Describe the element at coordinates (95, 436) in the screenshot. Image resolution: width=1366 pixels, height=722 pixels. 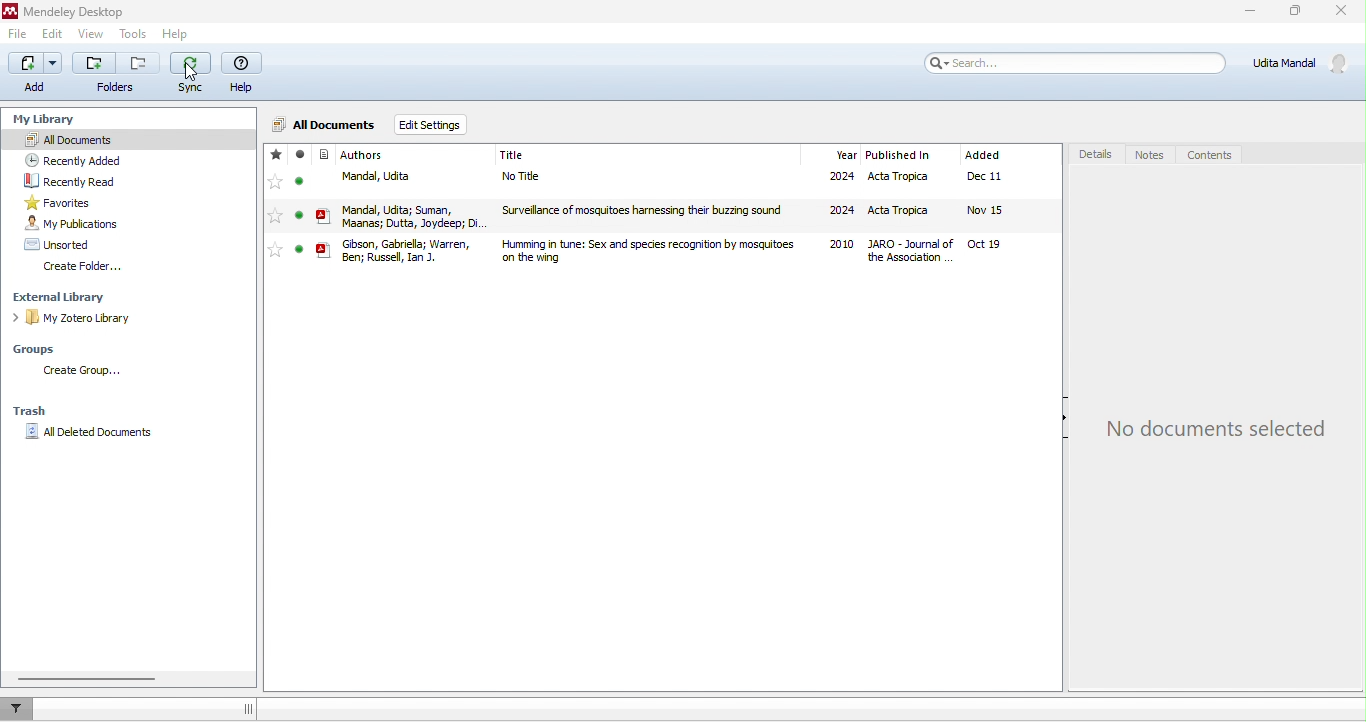
I see `all deleted documents` at that location.